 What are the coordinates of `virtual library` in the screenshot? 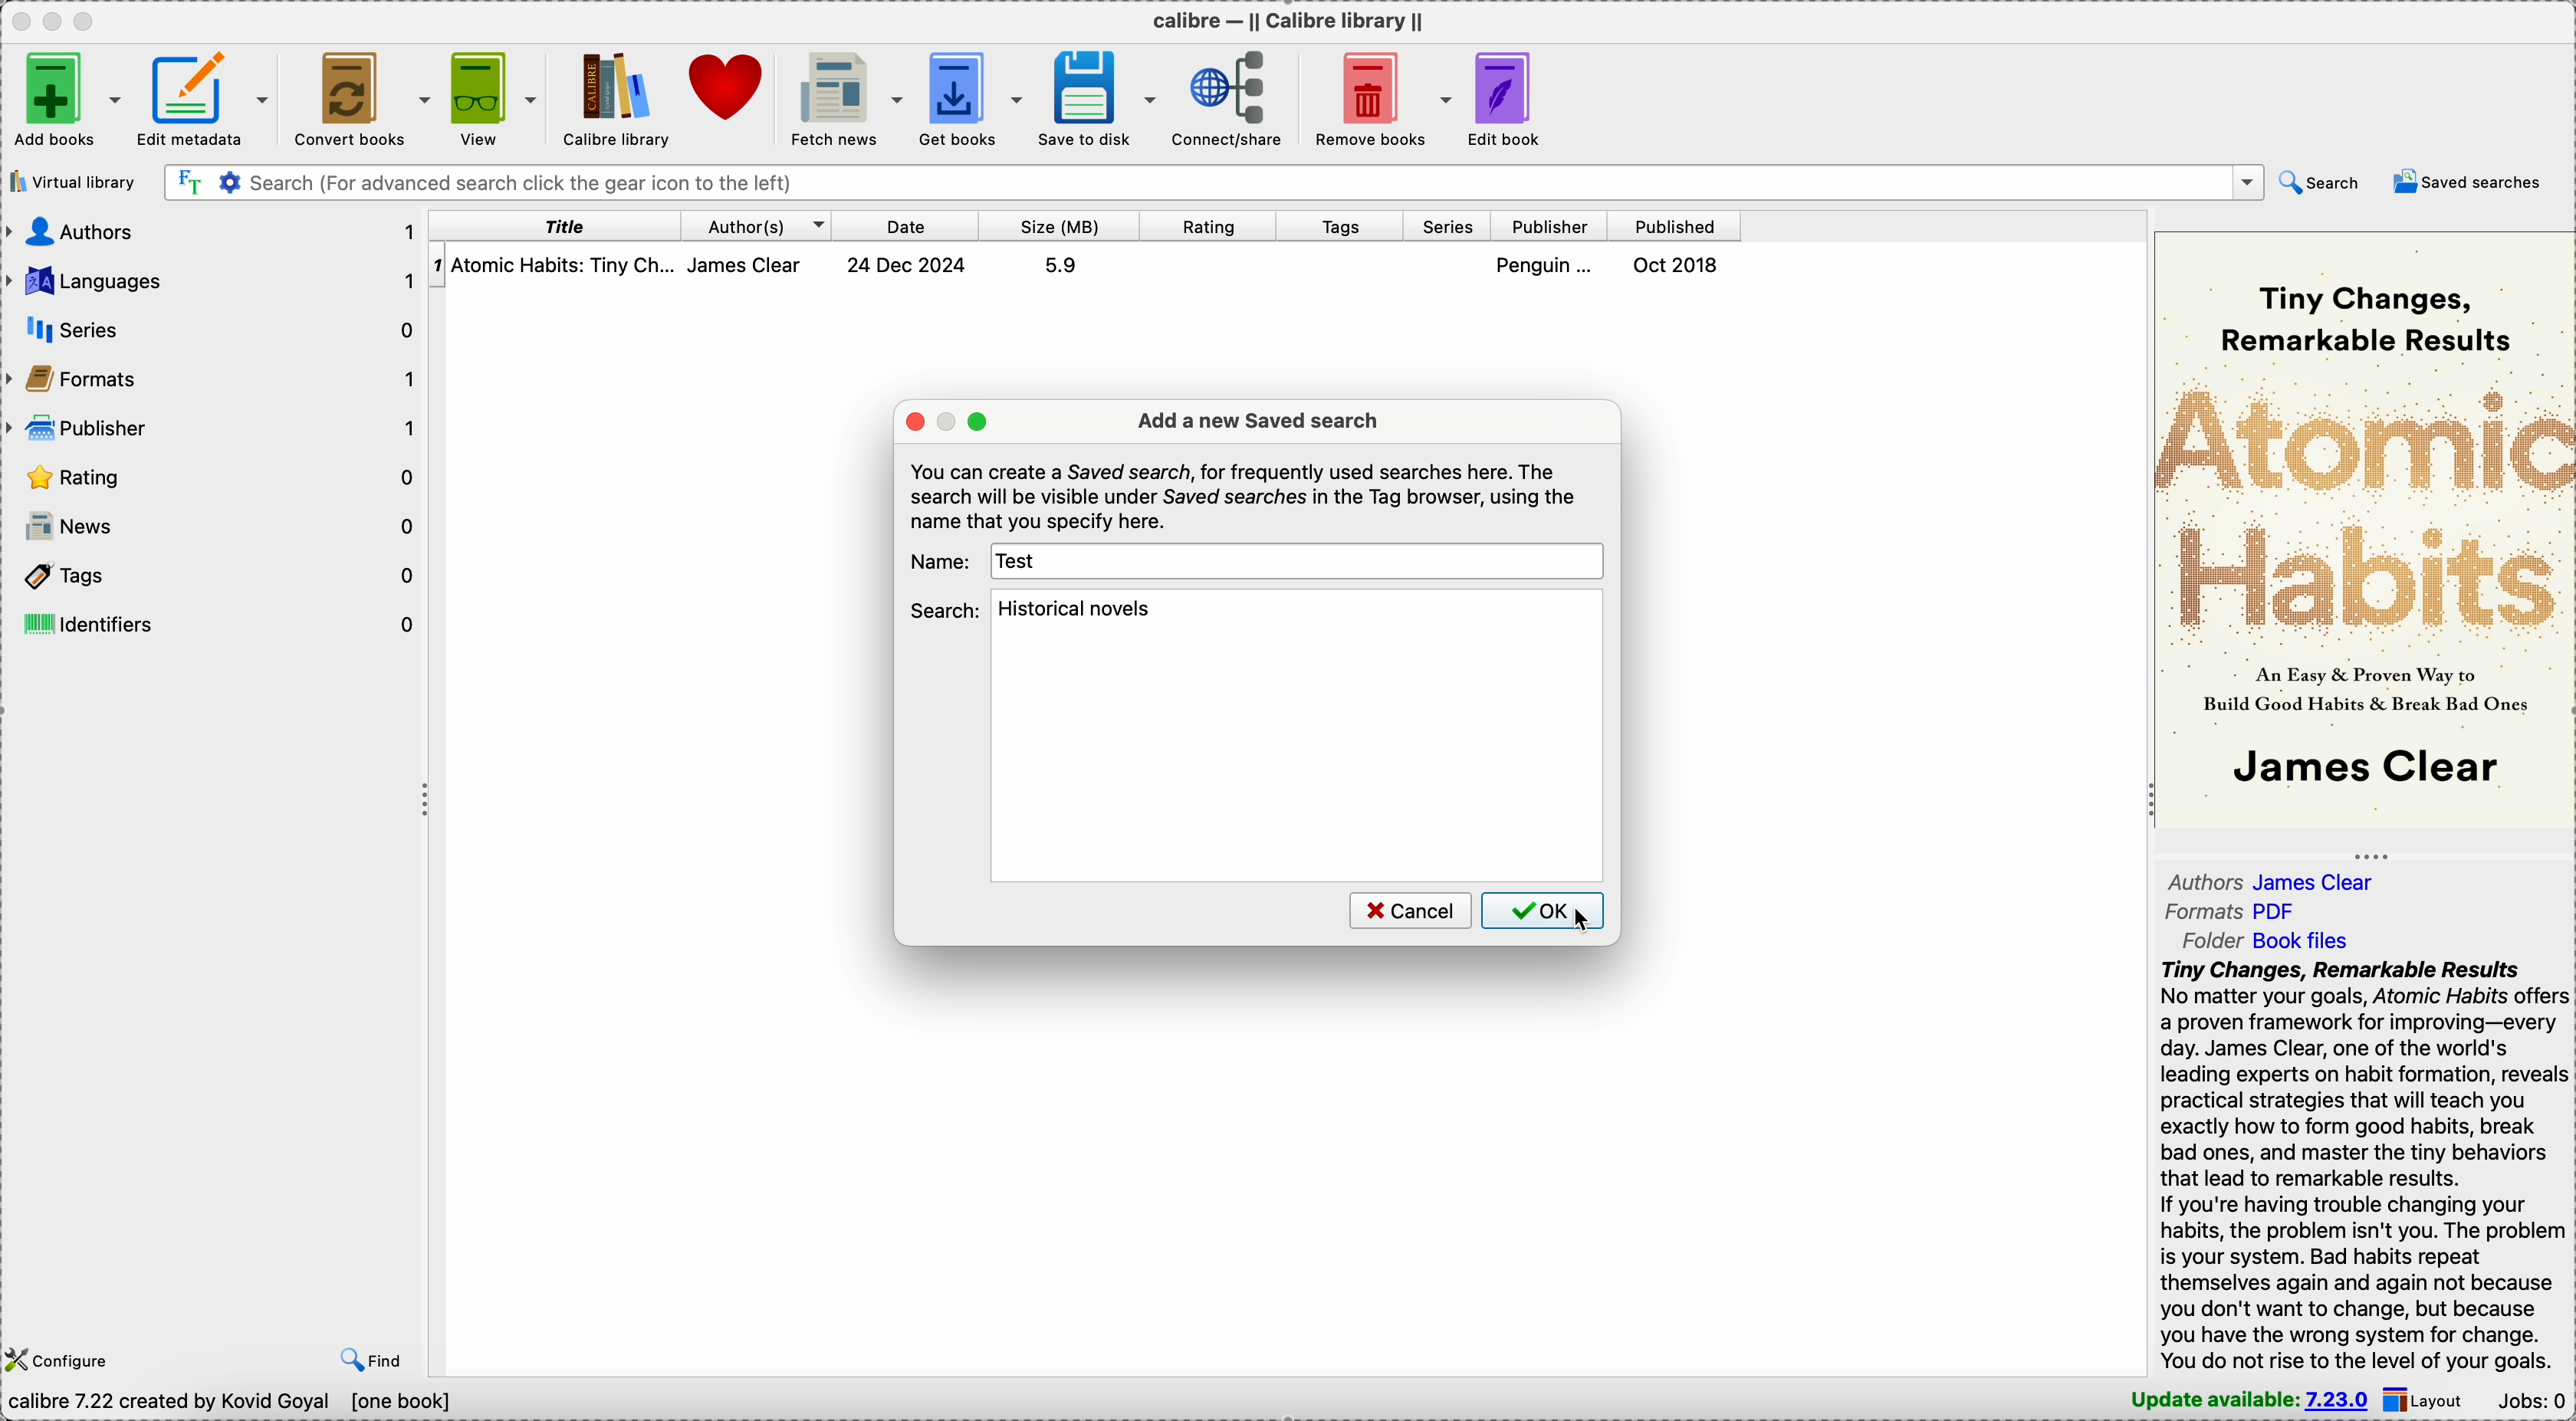 It's located at (71, 182).